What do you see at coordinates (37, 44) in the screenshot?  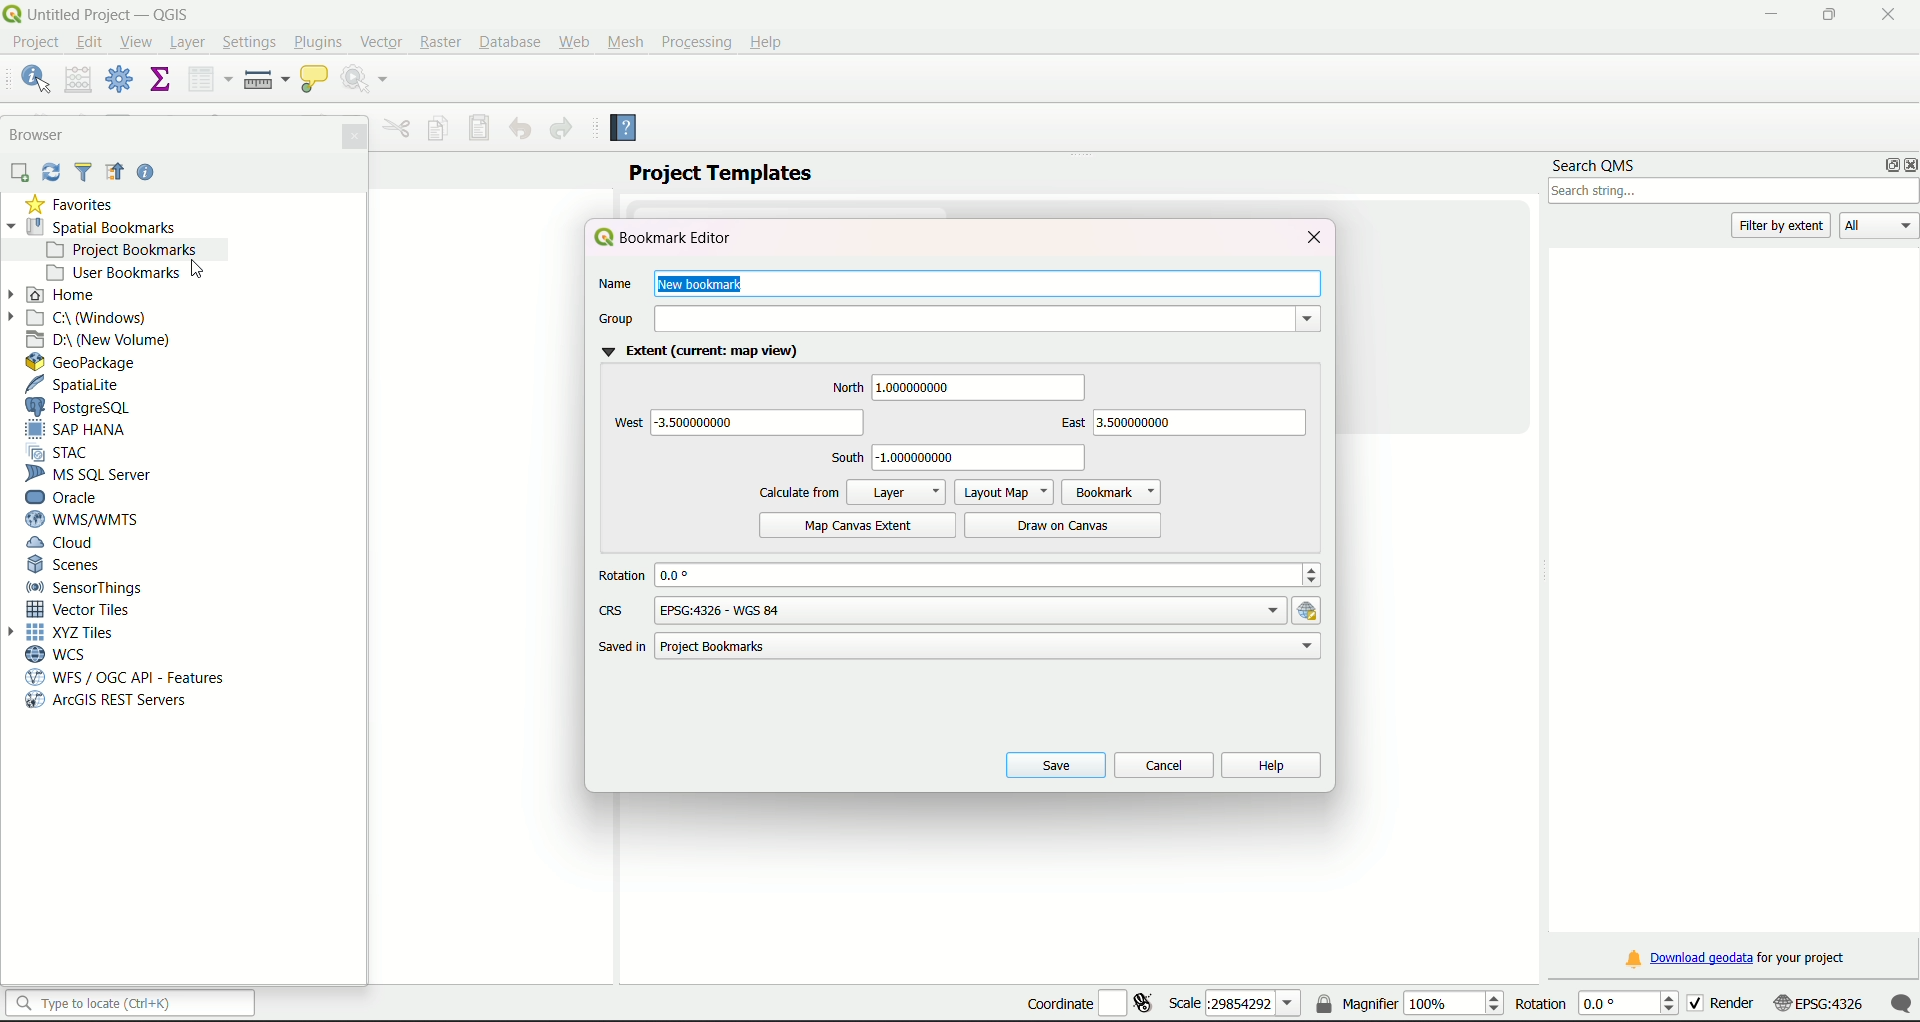 I see `project` at bounding box center [37, 44].